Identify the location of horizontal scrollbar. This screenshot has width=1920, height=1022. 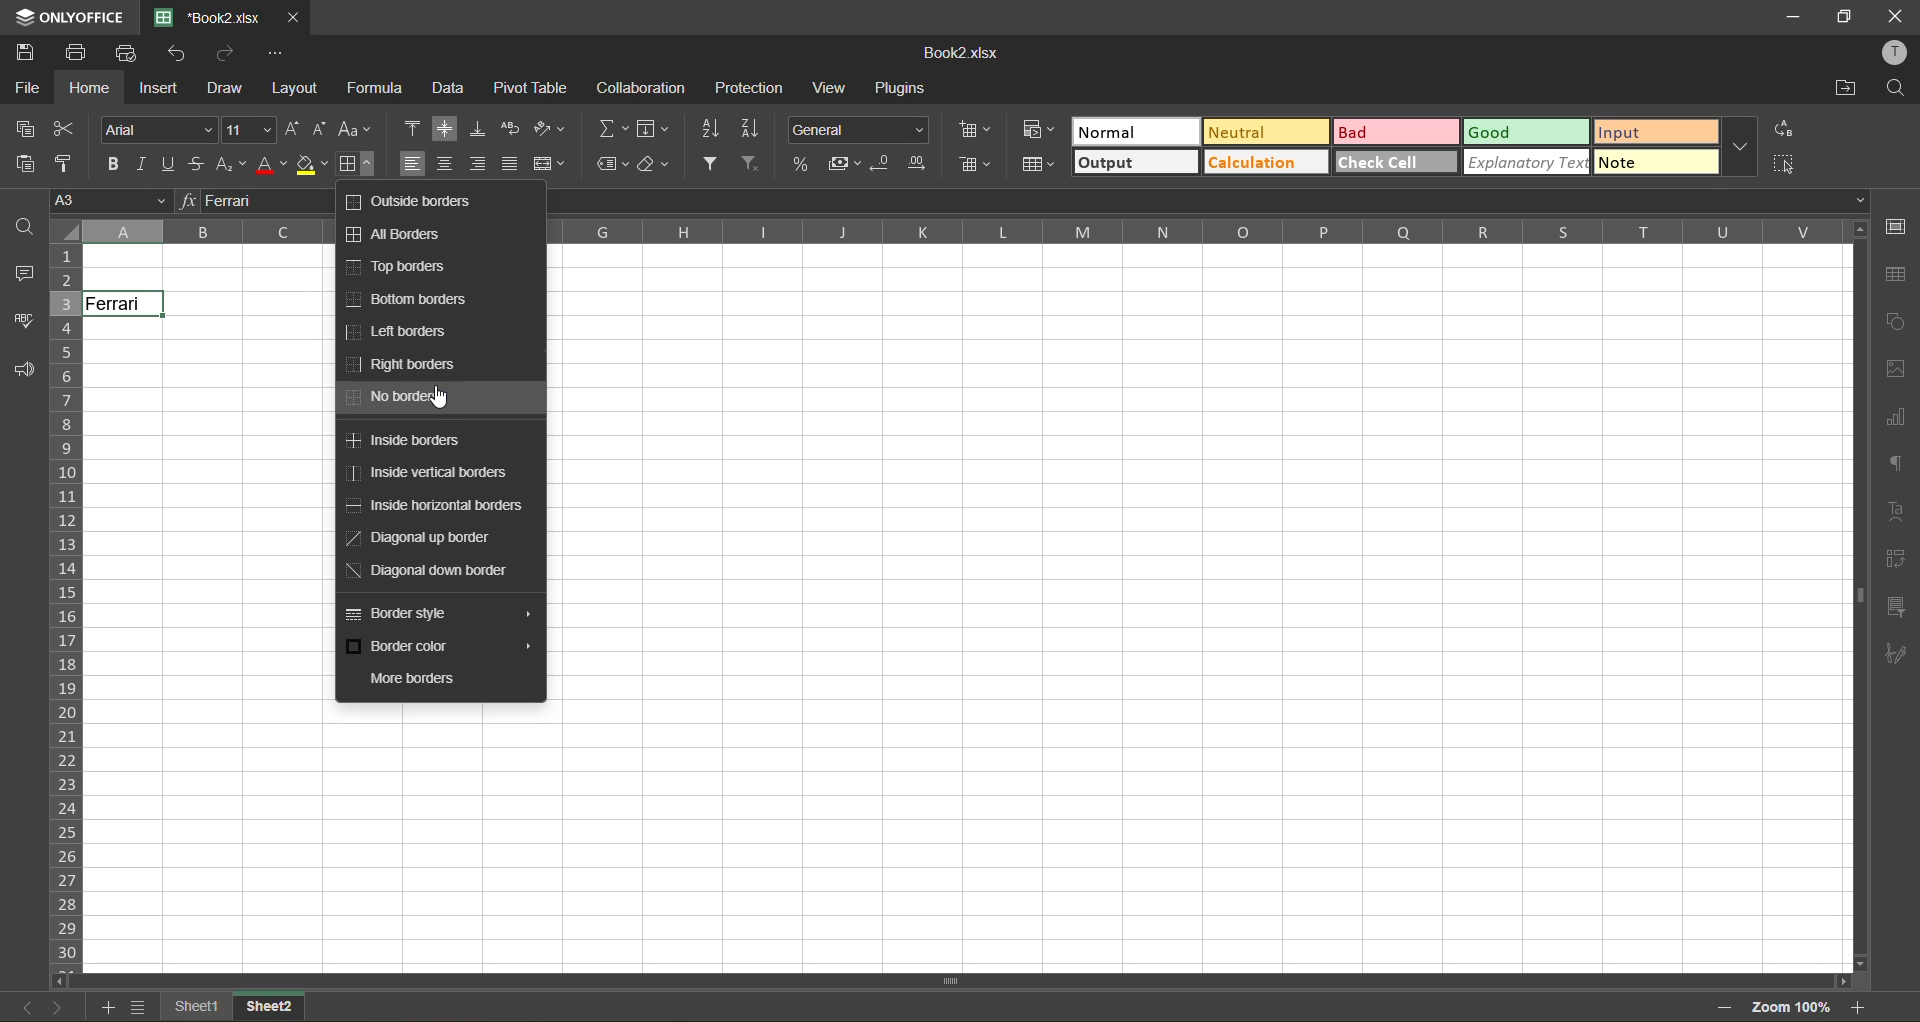
(950, 983).